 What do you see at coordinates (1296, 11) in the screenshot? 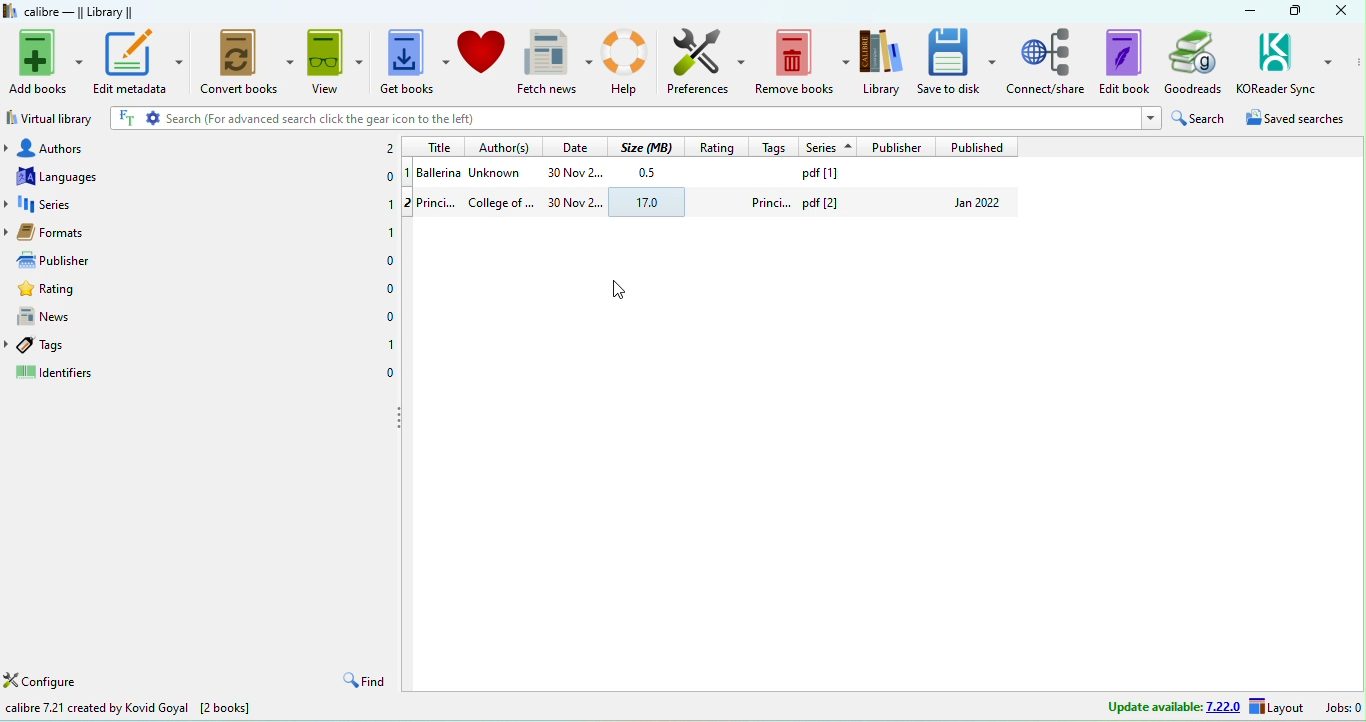
I see `maximize` at bounding box center [1296, 11].